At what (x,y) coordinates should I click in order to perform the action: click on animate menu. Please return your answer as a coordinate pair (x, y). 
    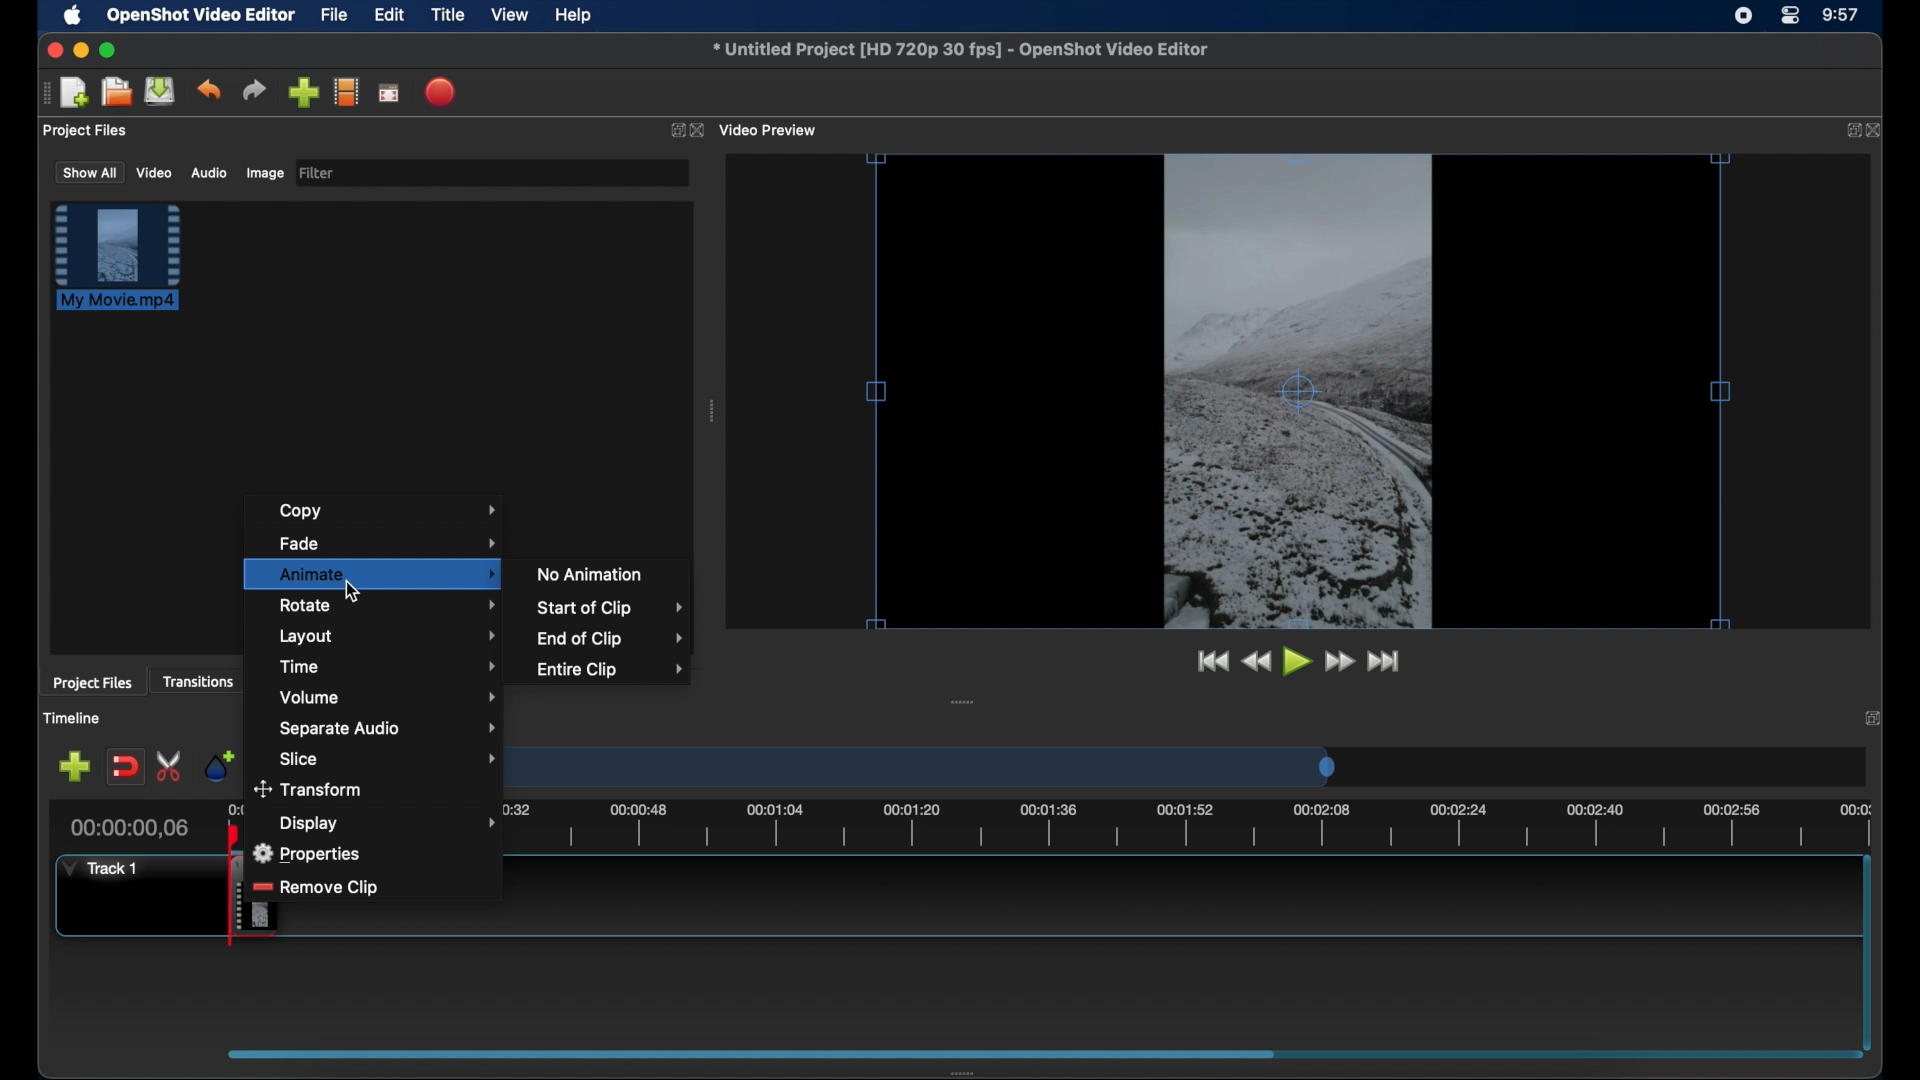
    Looking at the image, I should click on (374, 574).